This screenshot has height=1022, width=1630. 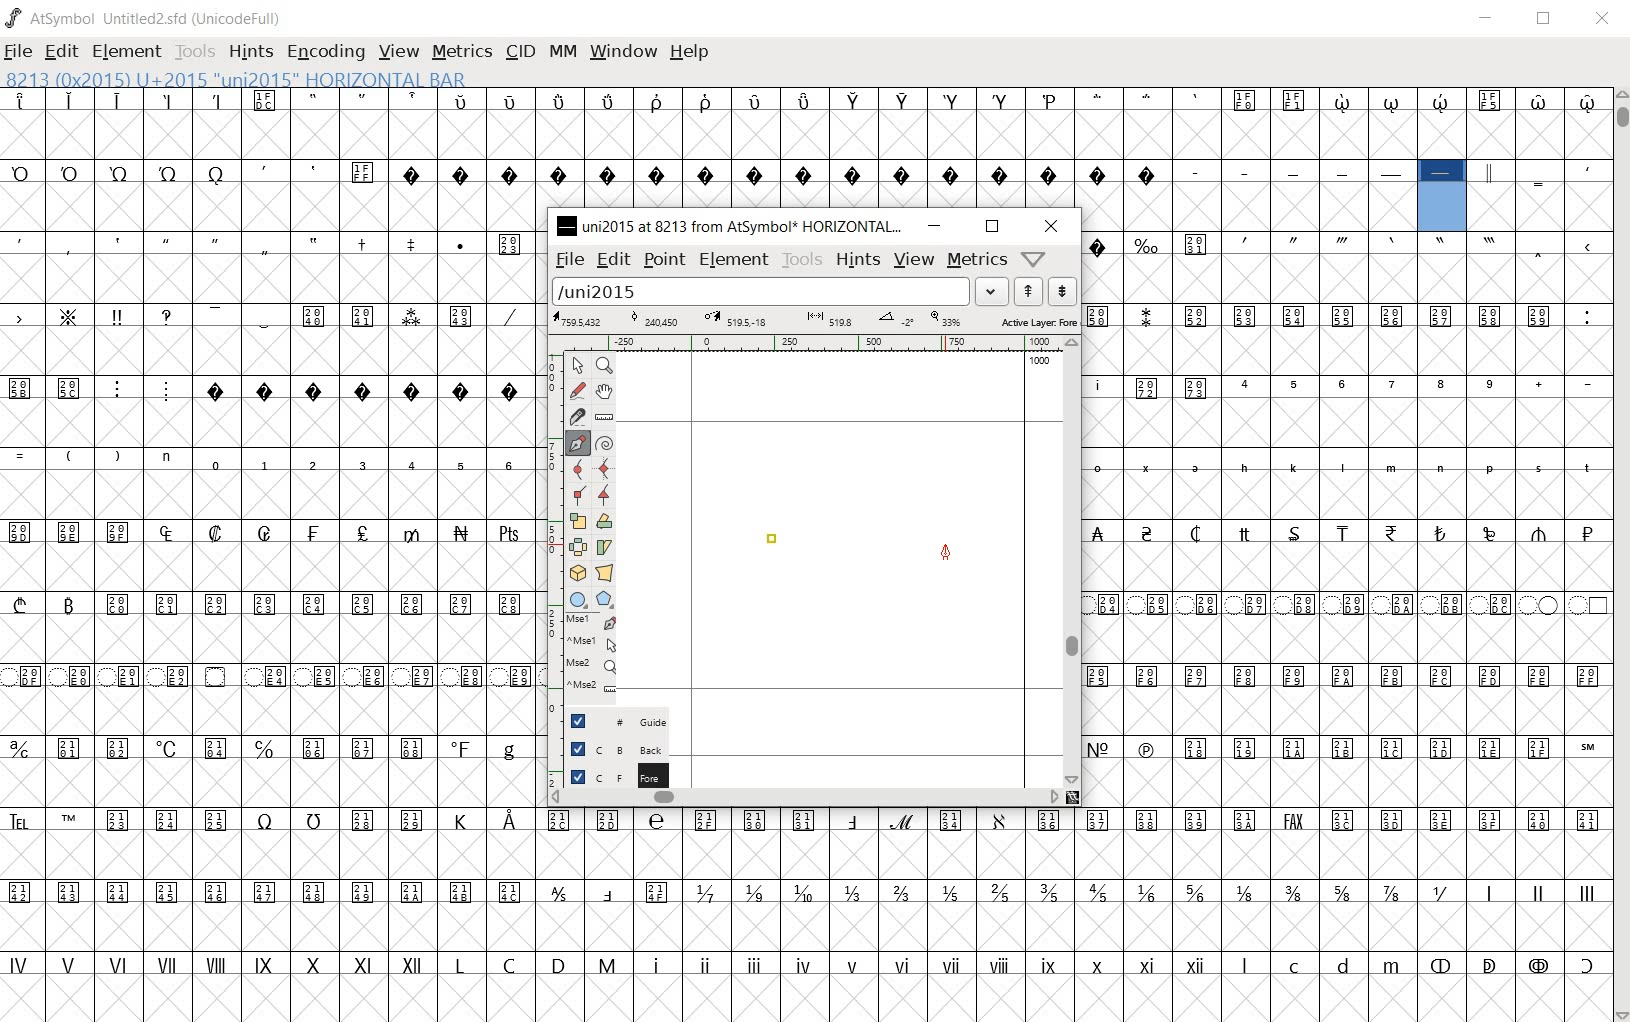 I want to click on add a curve point, so click(x=577, y=469).